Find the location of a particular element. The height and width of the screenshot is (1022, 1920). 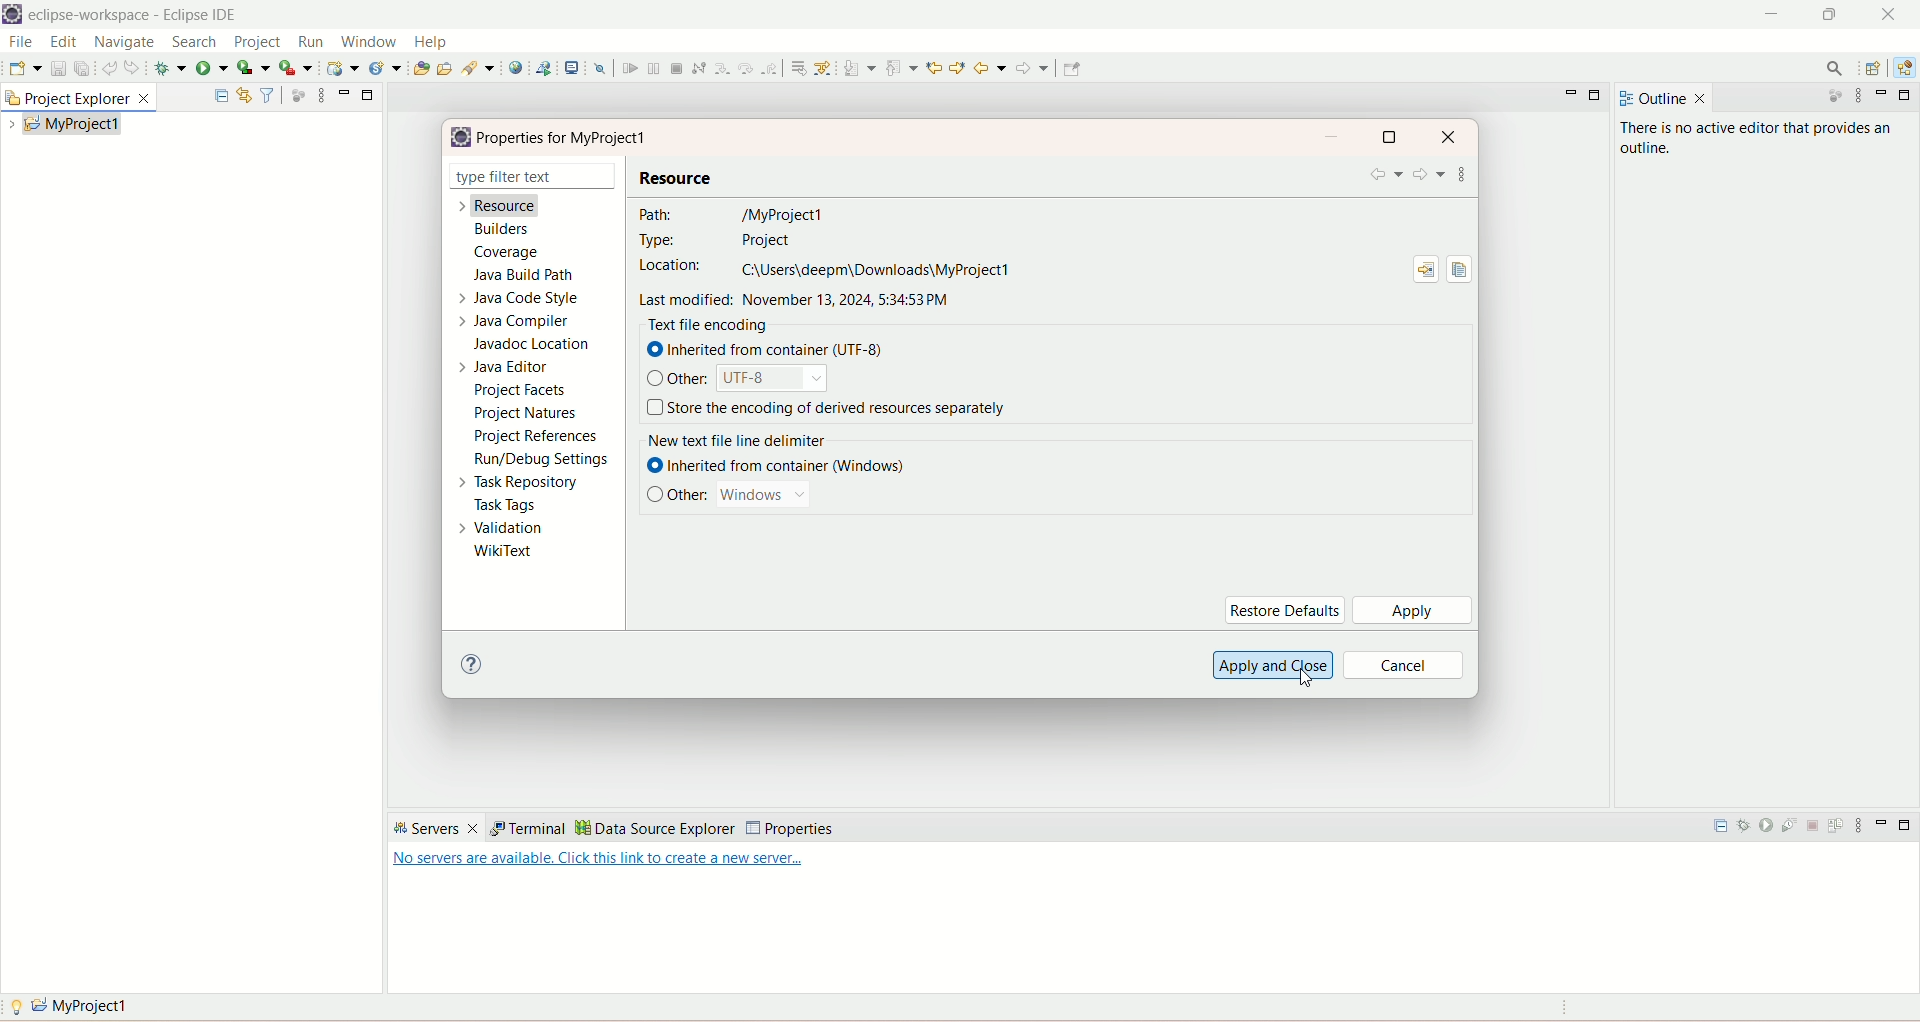

logo is located at coordinates (459, 137).